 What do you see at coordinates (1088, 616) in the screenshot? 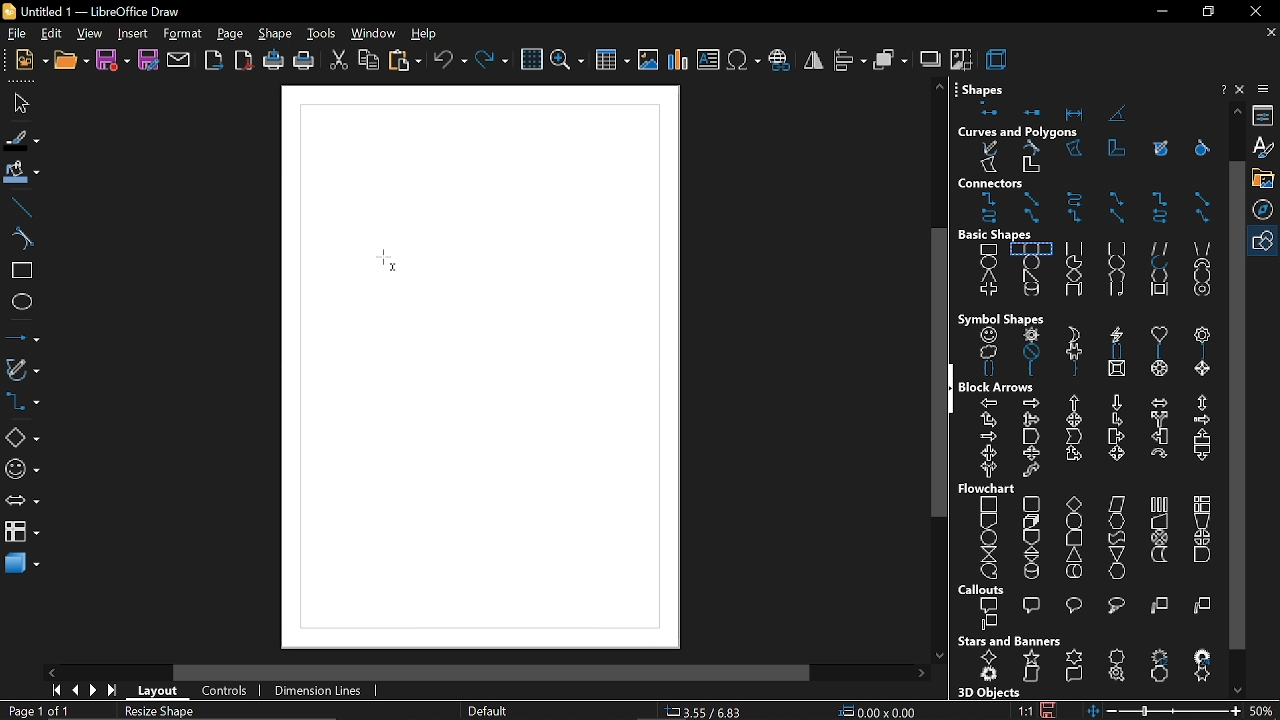
I see `callout` at bounding box center [1088, 616].